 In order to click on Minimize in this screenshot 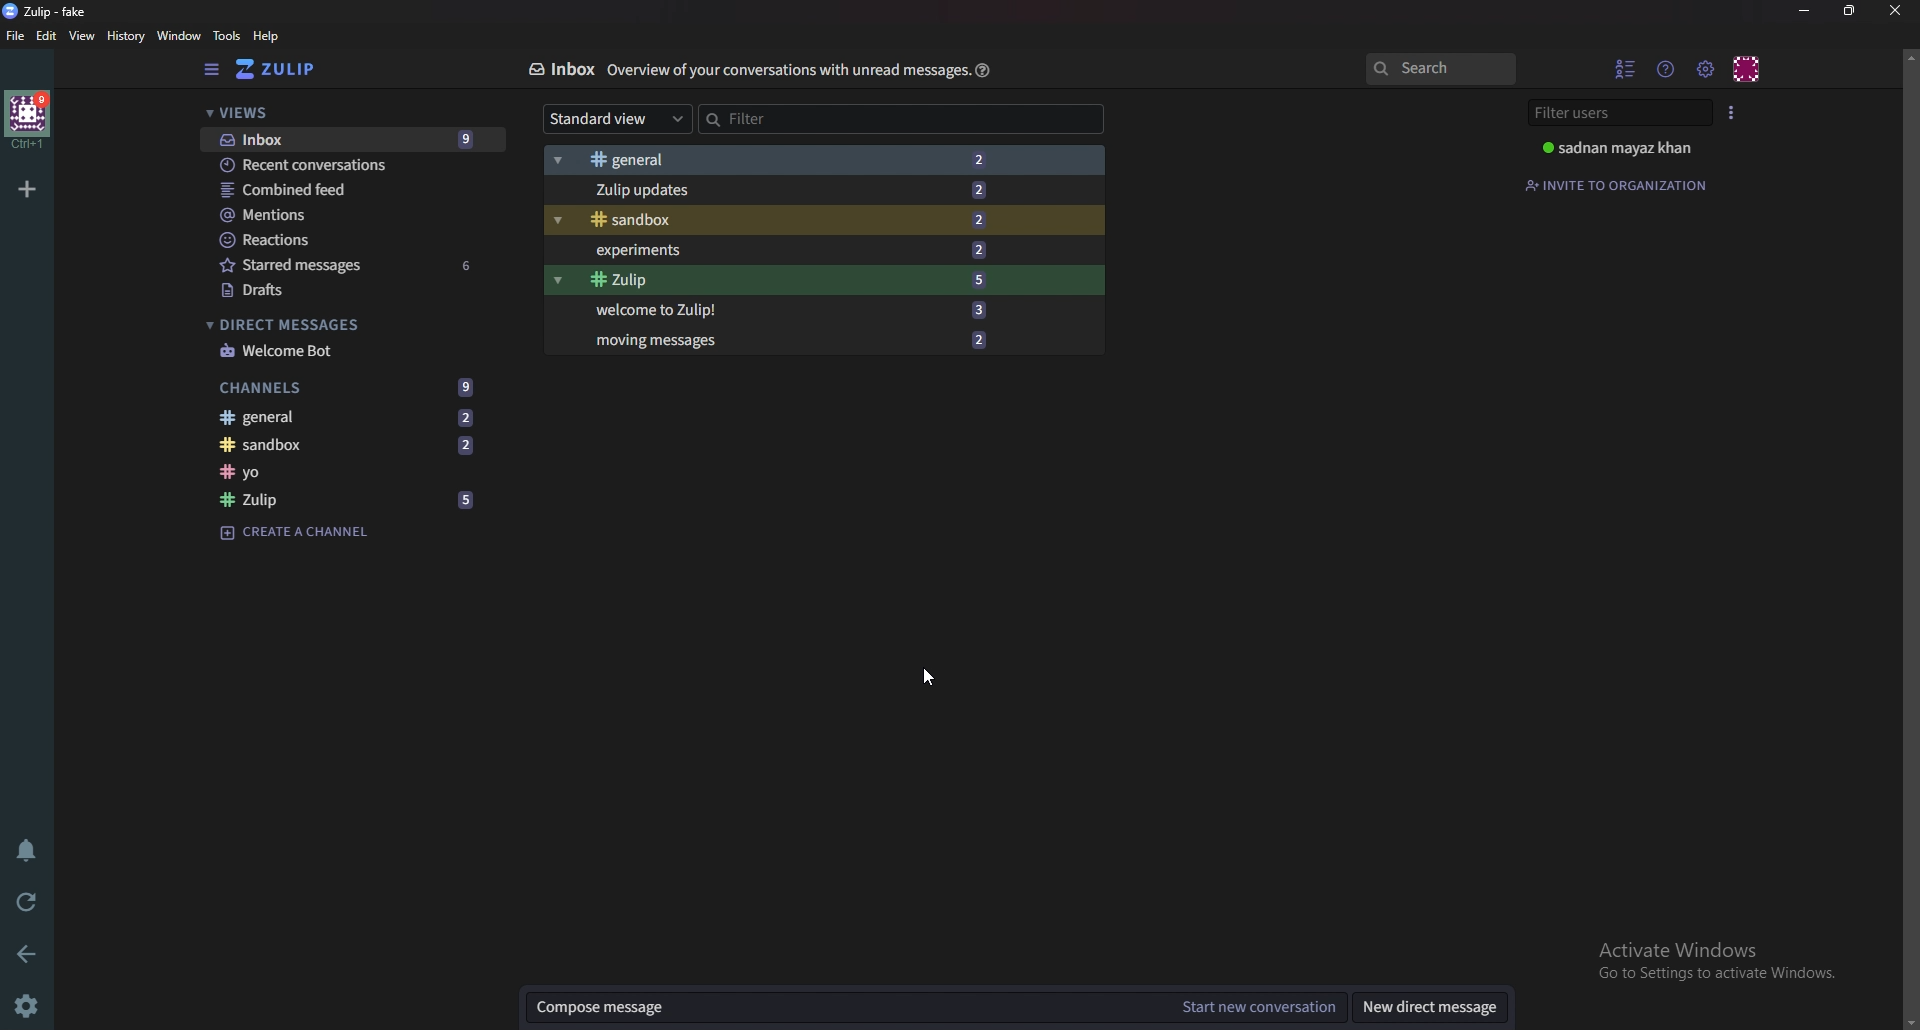, I will do `click(1804, 12)`.